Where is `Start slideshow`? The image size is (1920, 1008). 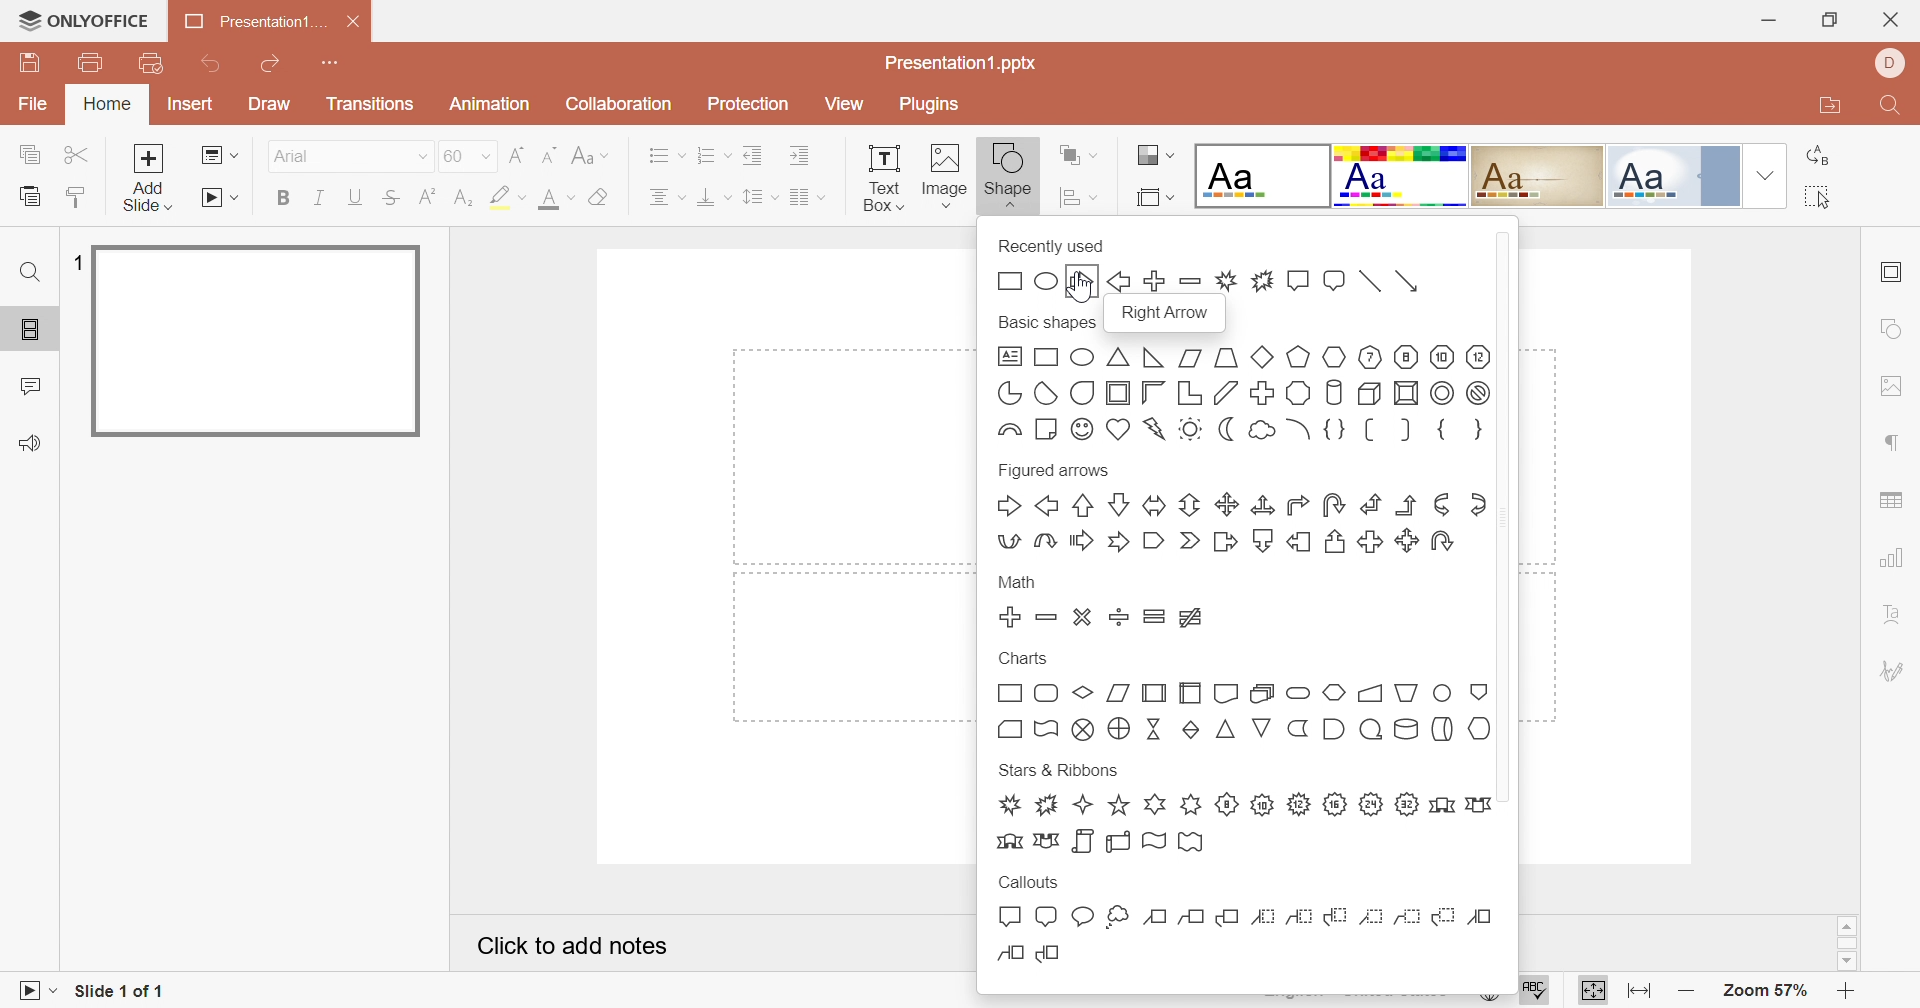 Start slideshow is located at coordinates (220, 198).